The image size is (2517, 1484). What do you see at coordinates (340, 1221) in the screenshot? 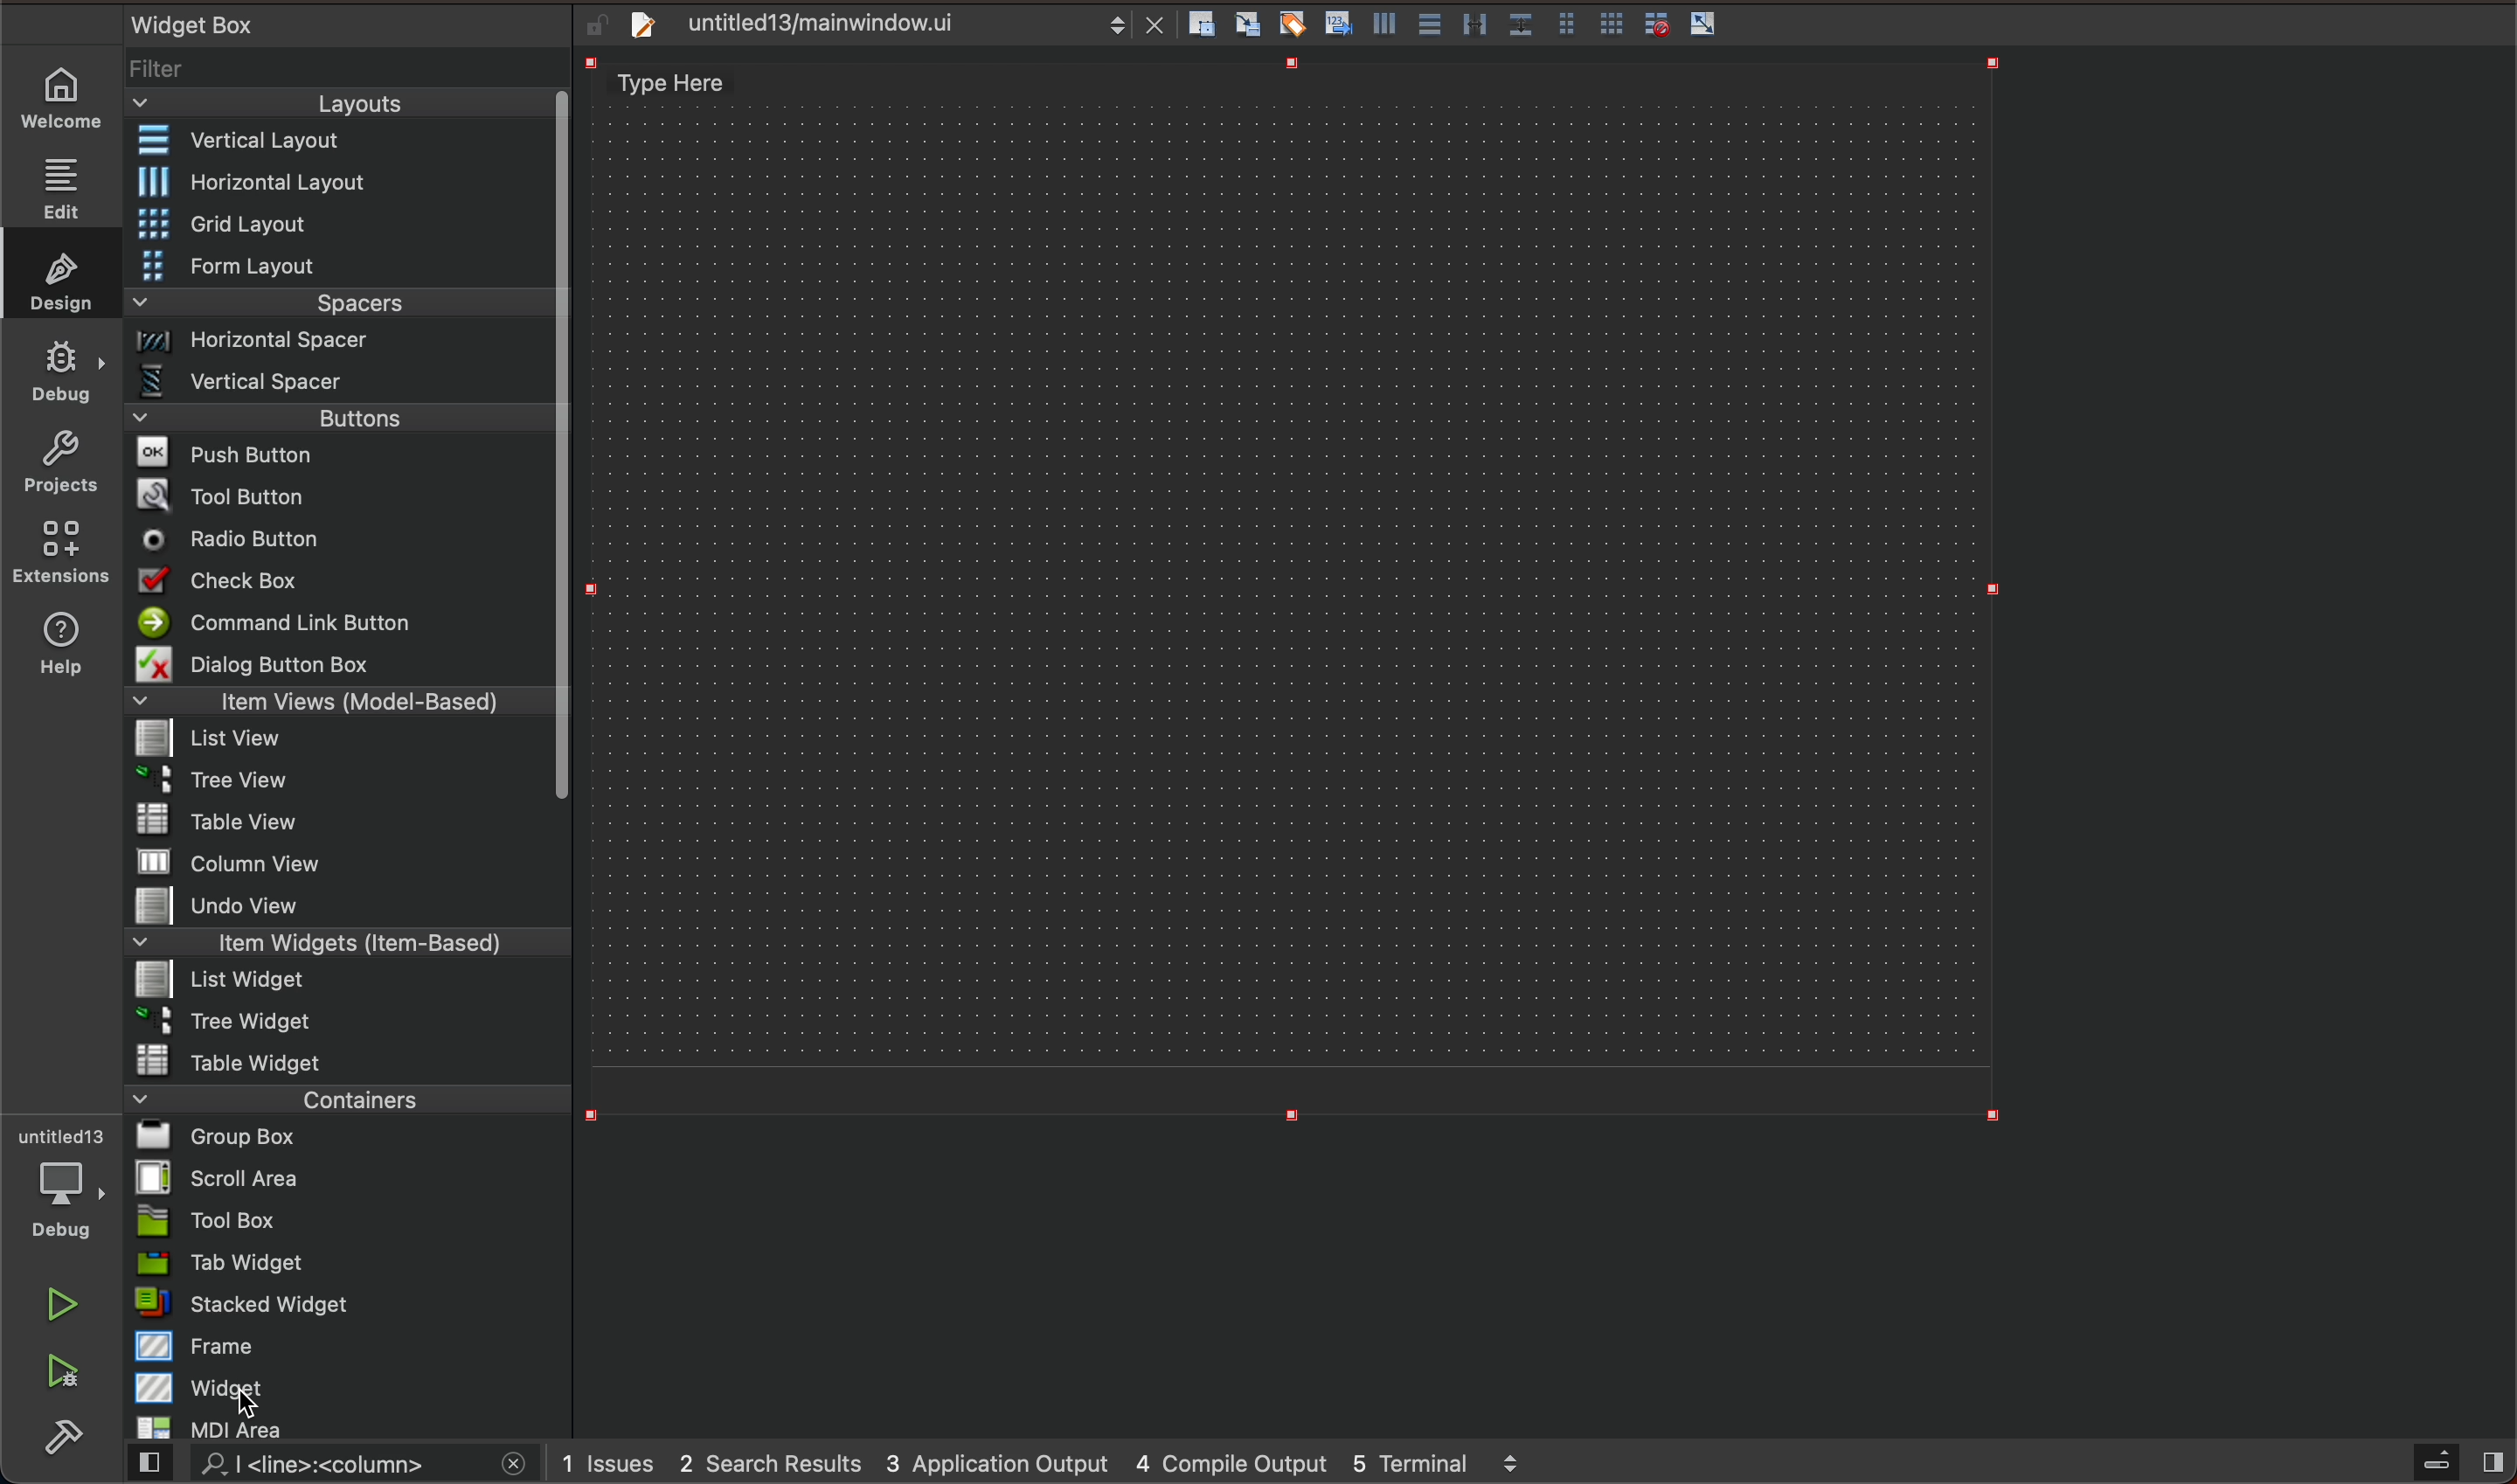
I see `tool box` at bounding box center [340, 1221].